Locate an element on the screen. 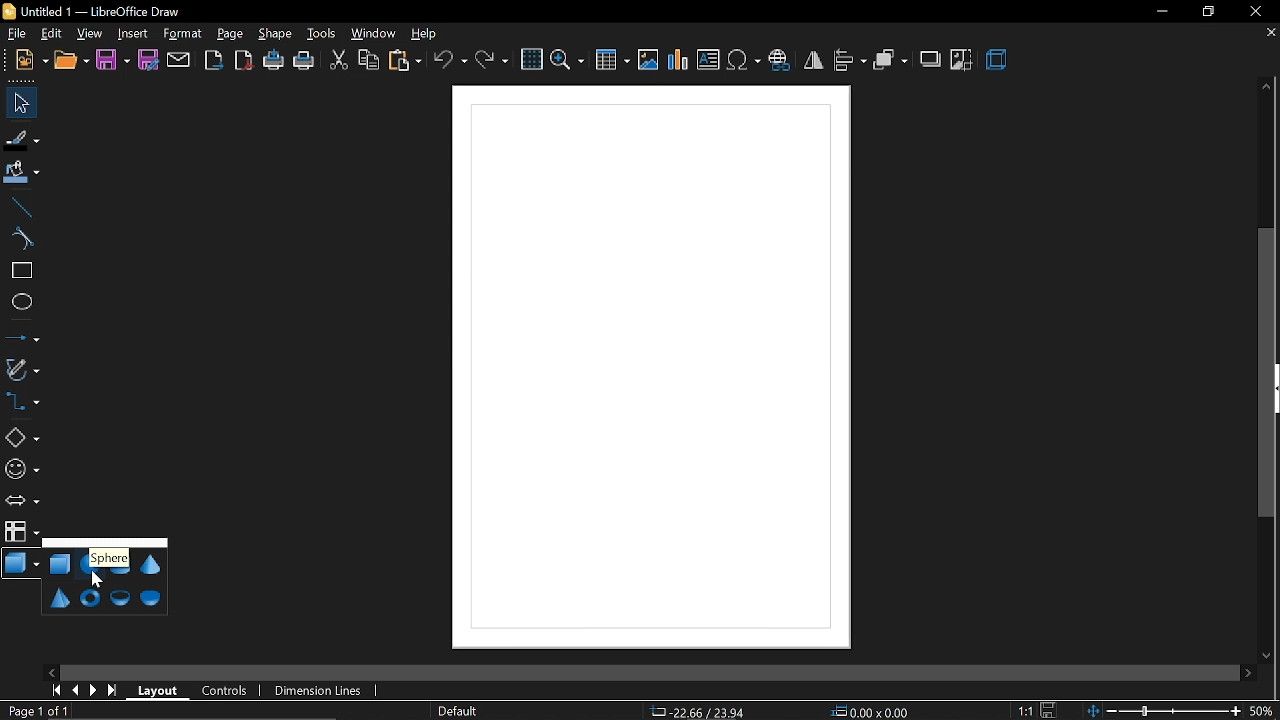 The height and width of the screenshot is (720, 1280). restore down is located at coordinates (1206, 11).